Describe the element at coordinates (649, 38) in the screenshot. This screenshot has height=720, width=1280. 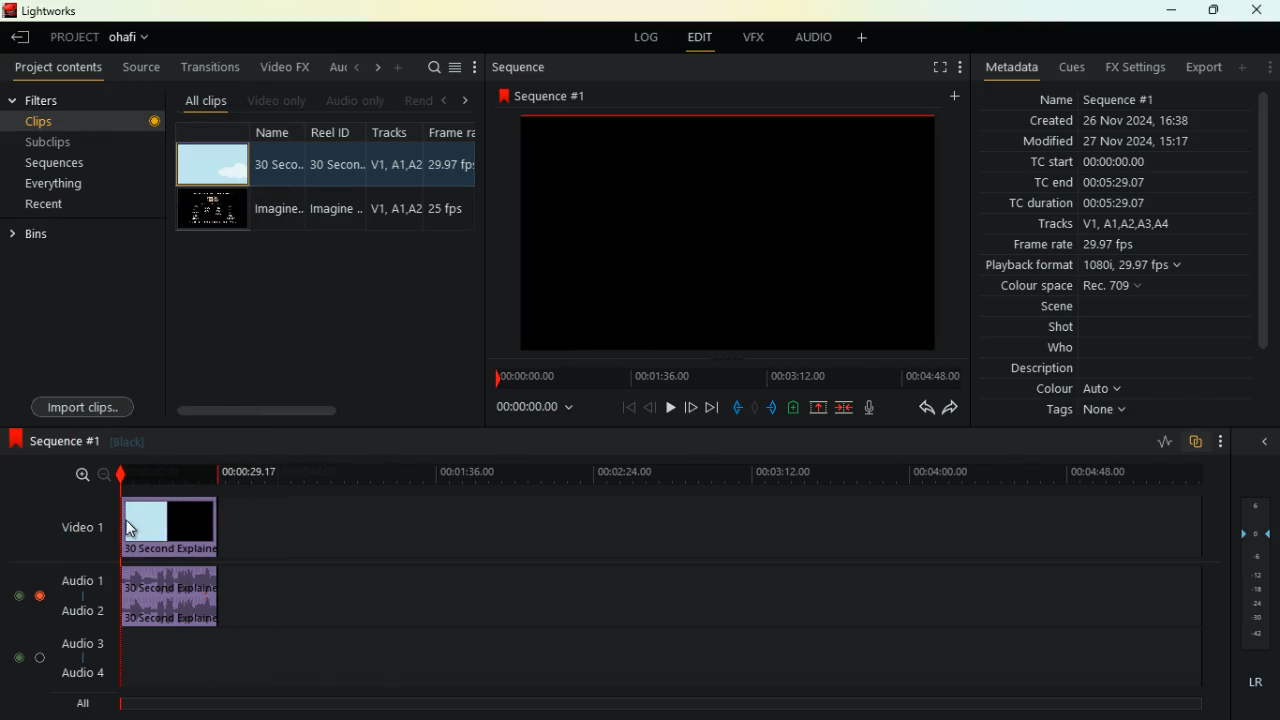
I see `log` at that location.